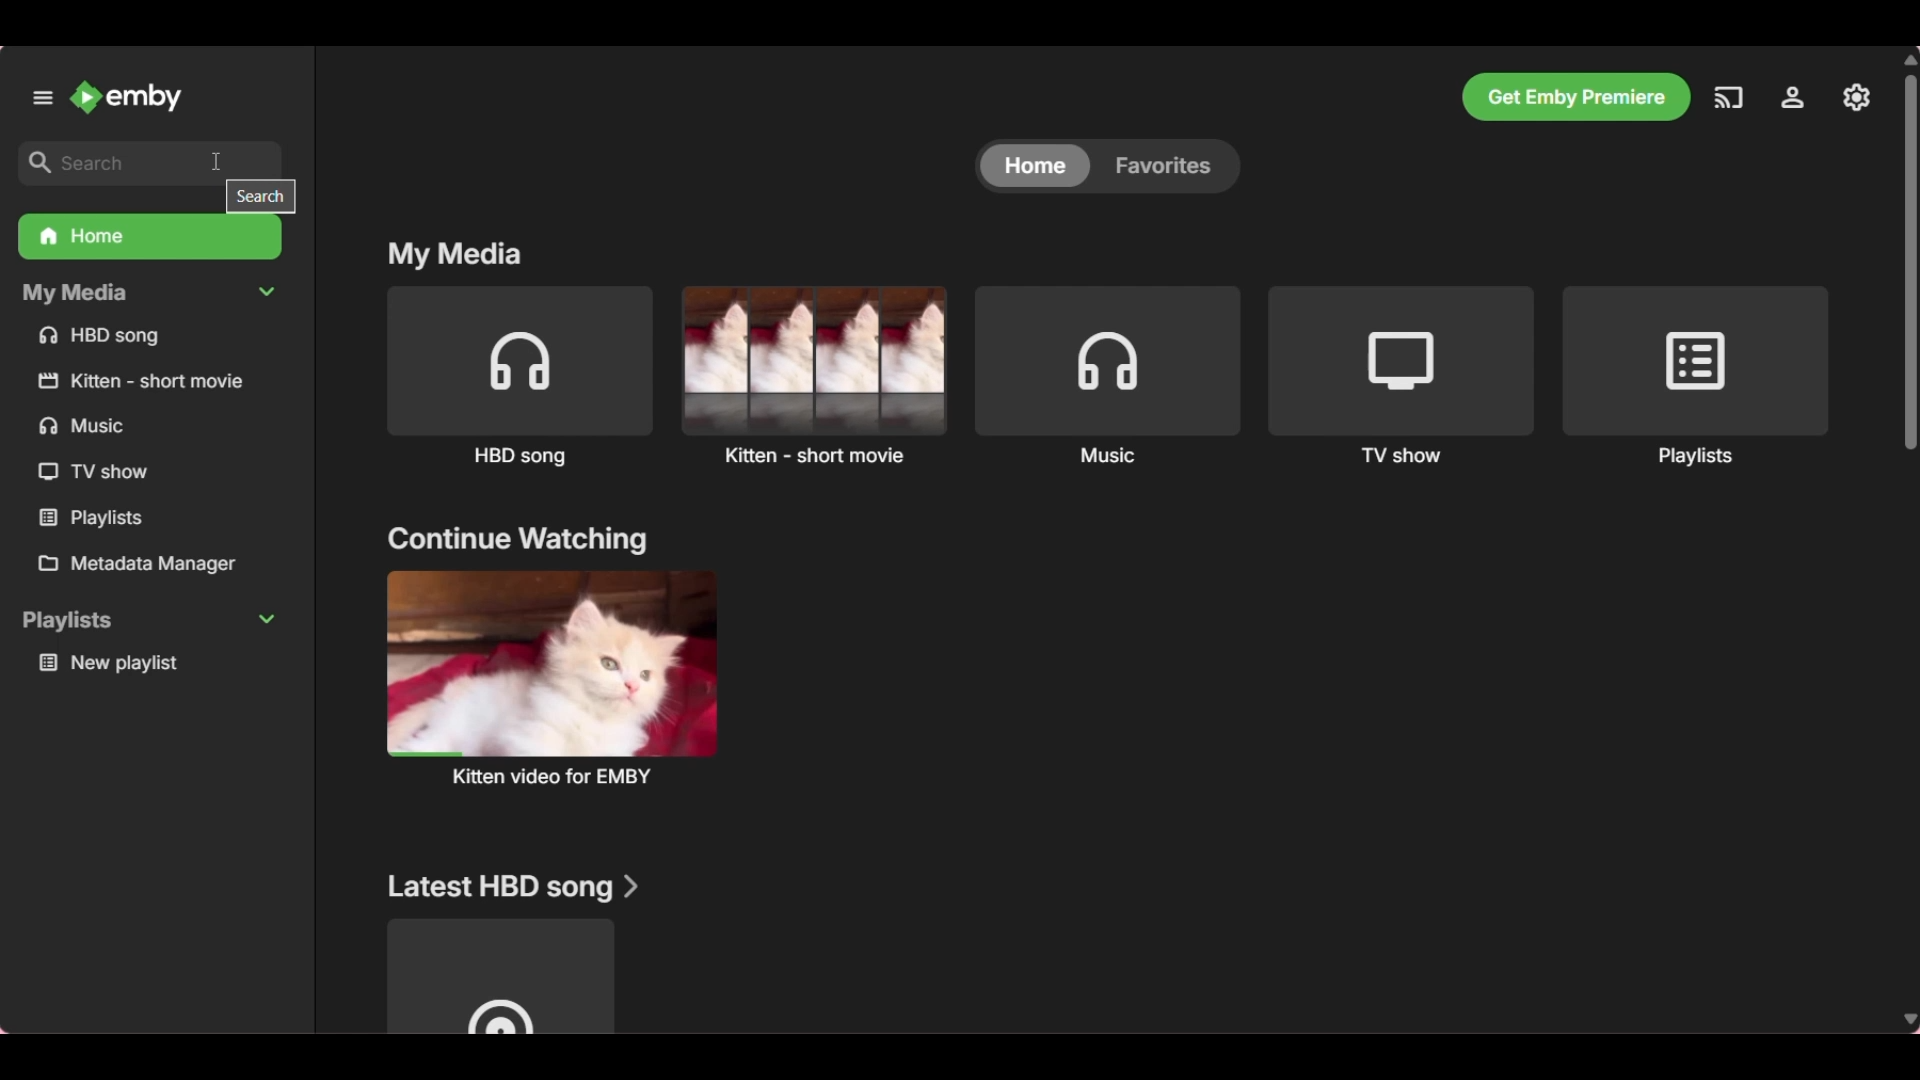 This screenshot has width=1920, height=1080. I want to click on Music, so click(1109, 375).